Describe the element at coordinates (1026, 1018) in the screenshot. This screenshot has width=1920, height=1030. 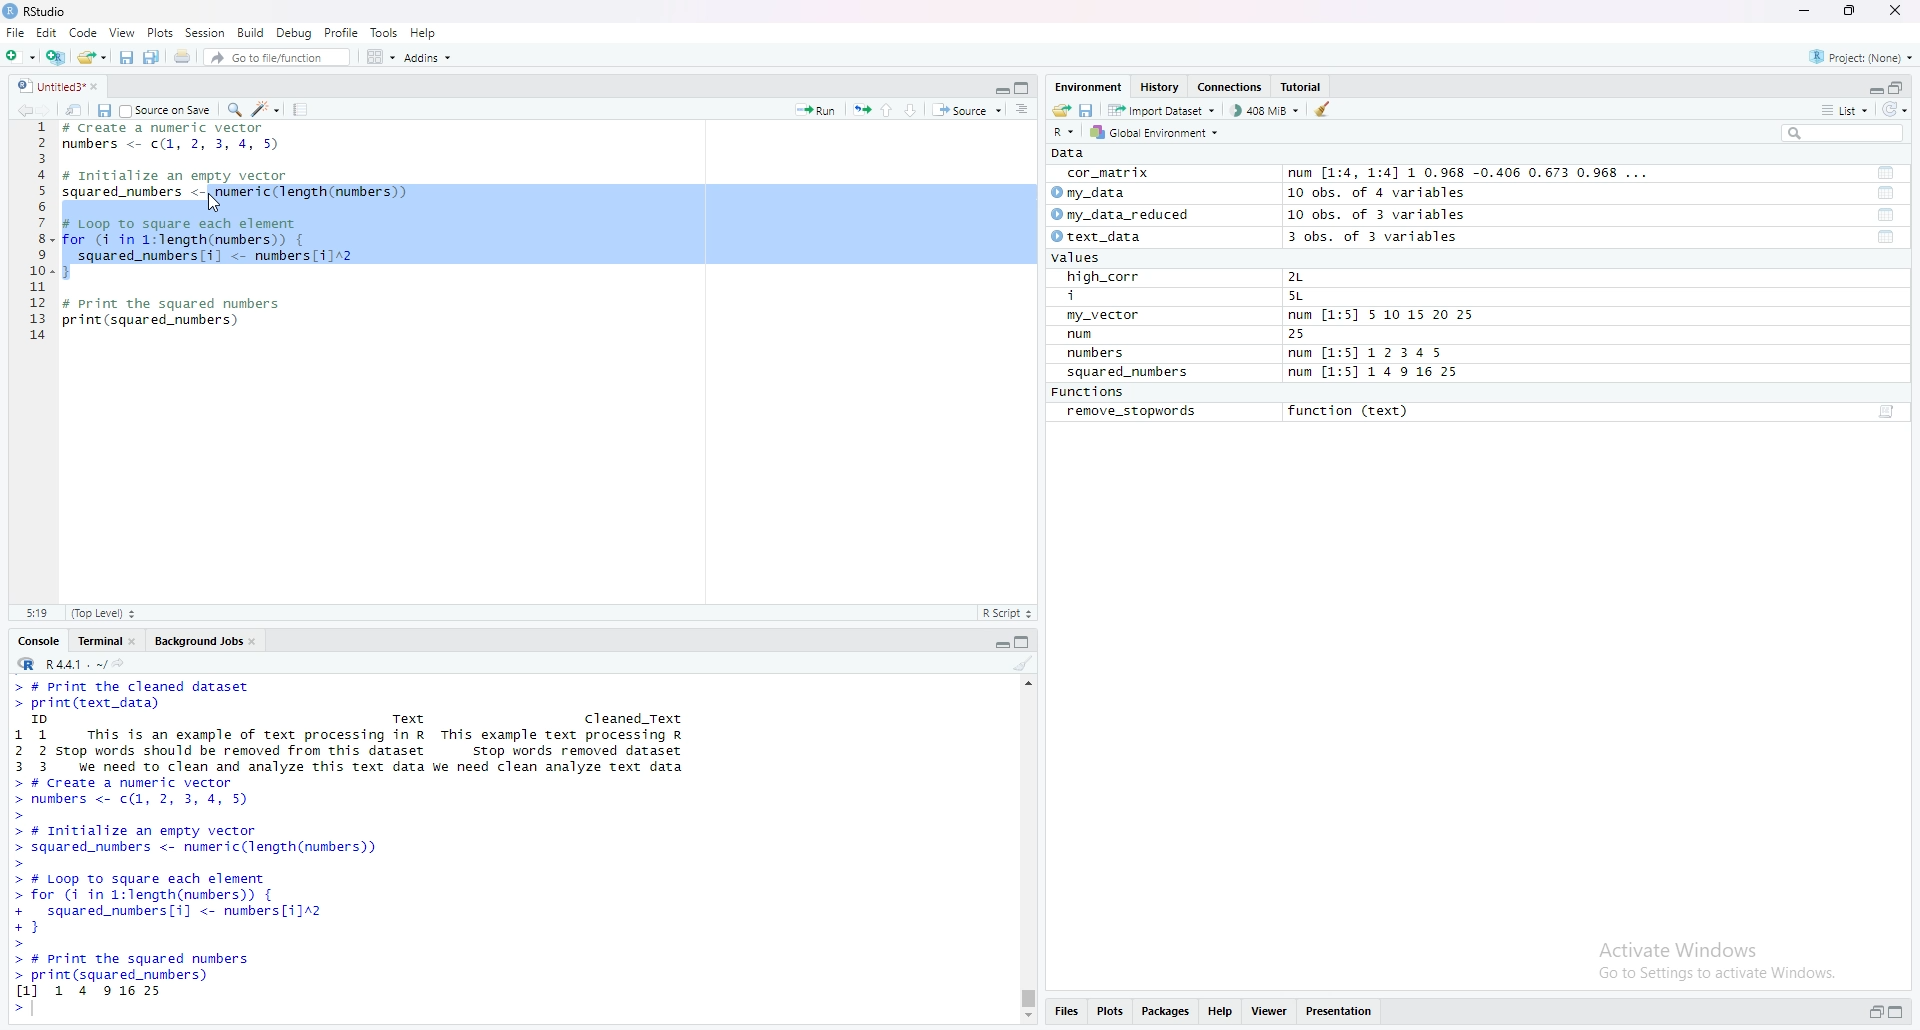
I see `scrollbar down` at that location.